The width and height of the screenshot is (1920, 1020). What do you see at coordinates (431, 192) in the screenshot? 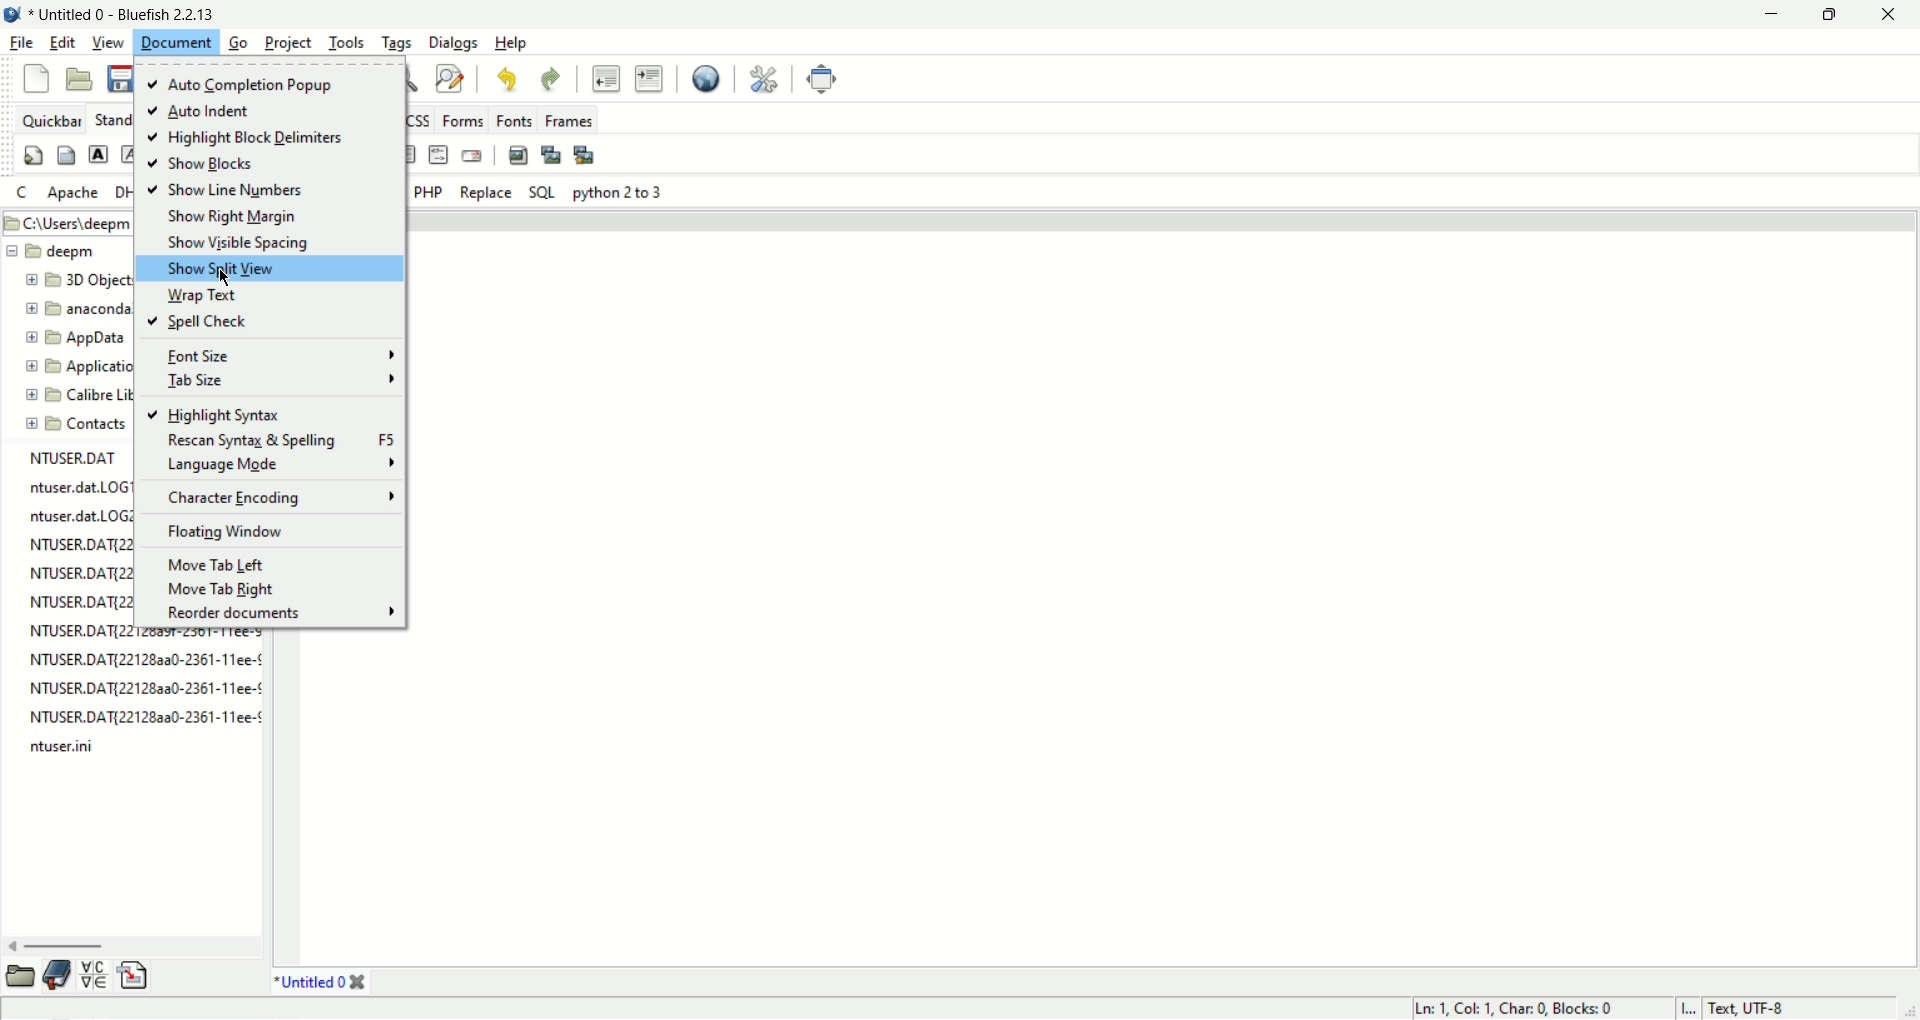
I see `PHP` at bounding box center [431, 192].